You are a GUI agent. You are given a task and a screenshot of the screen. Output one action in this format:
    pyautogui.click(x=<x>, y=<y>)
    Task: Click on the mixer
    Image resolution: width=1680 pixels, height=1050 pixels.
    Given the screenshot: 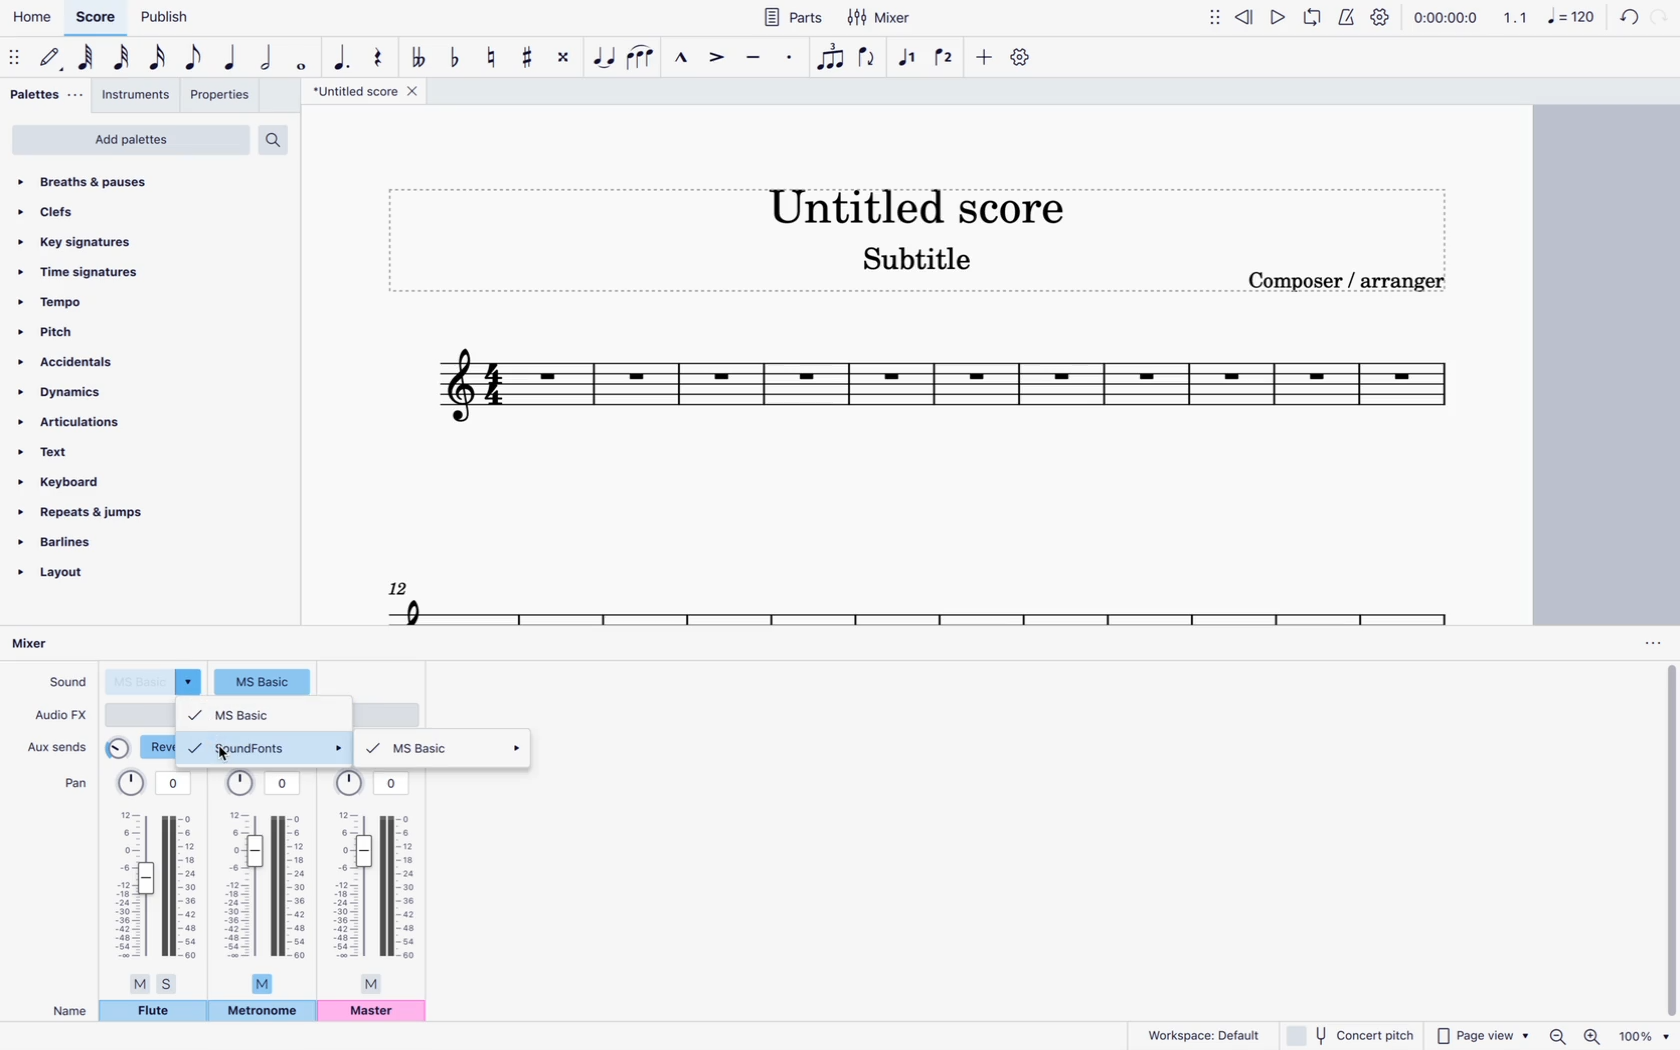 What is the action you would take?
    pyautogui.click(x=47, y=645)
    